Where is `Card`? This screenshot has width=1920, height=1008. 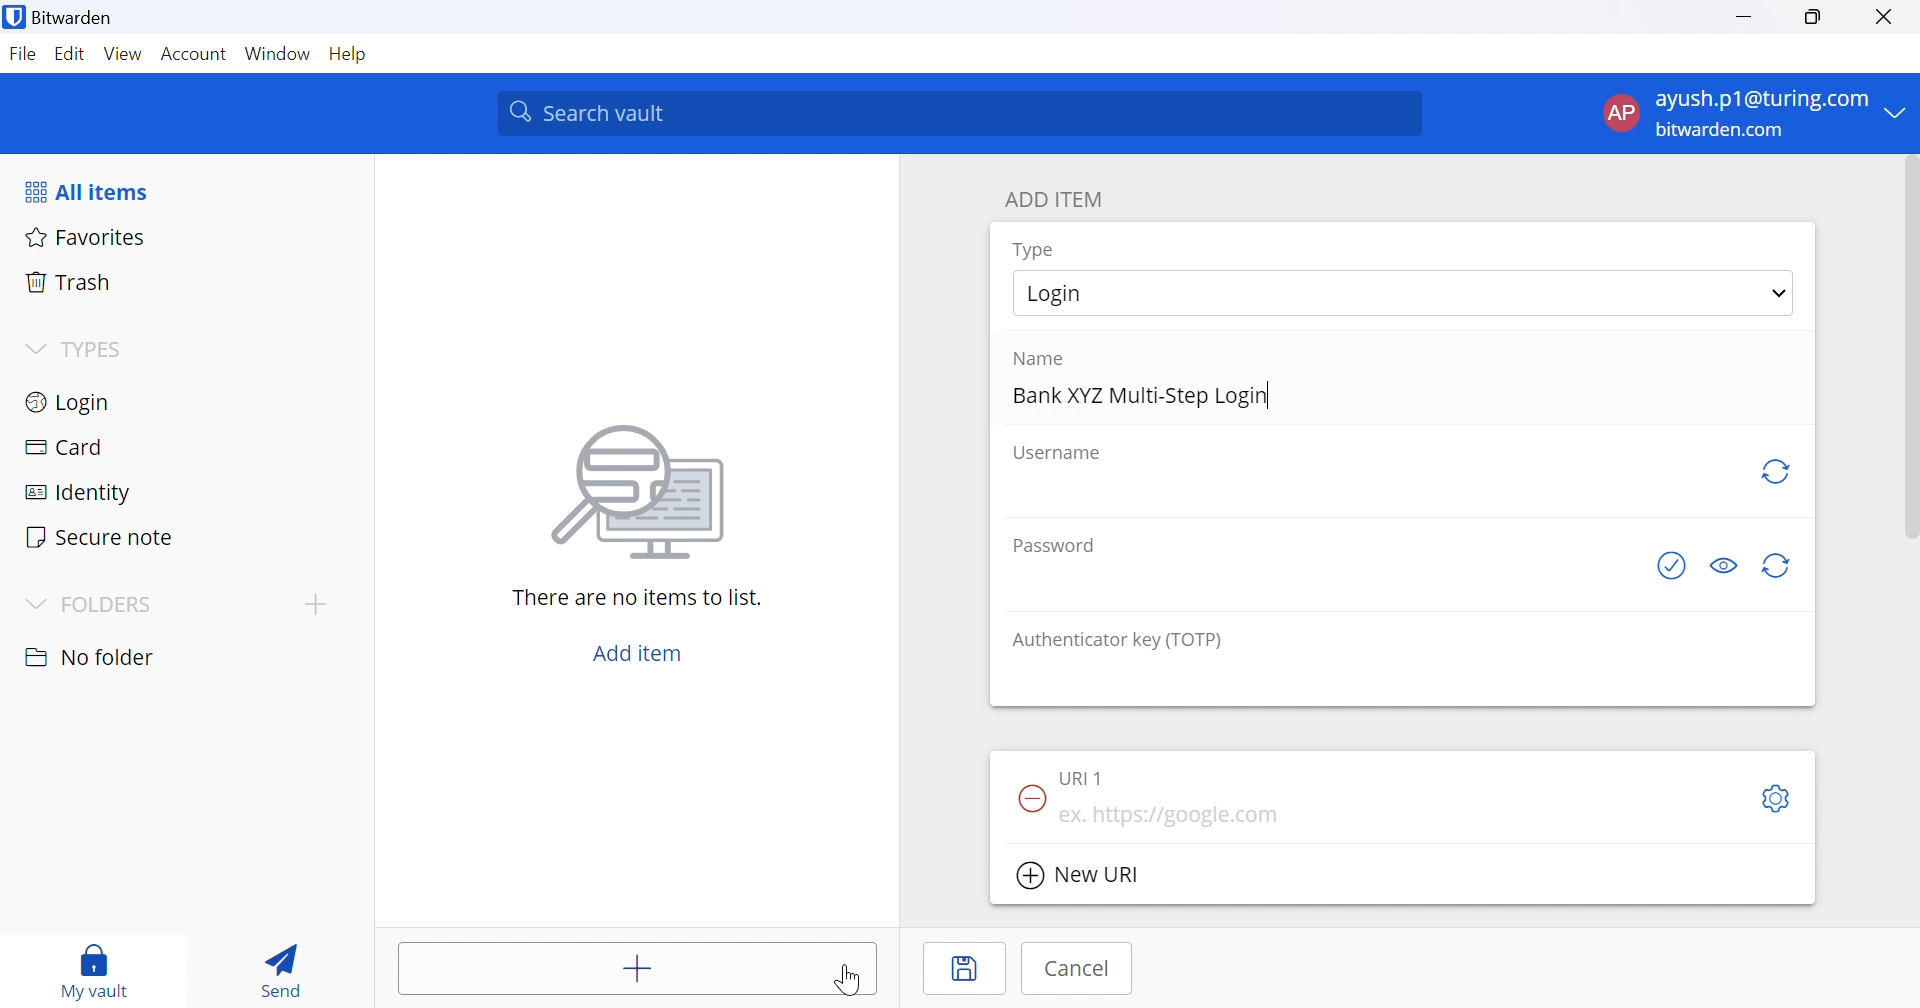
Card is located at coordinates (65, 446).